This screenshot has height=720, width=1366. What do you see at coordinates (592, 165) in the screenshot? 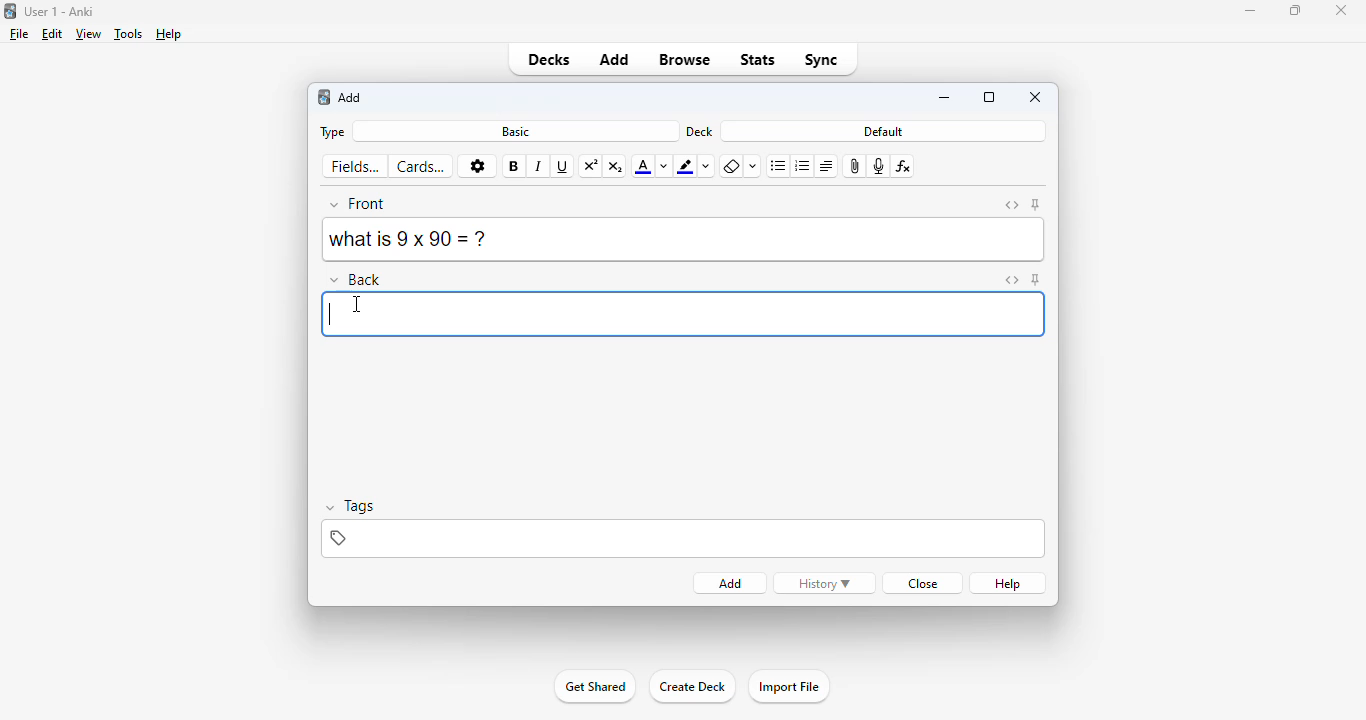
I see `superscript` at bounding box center [592, 165].